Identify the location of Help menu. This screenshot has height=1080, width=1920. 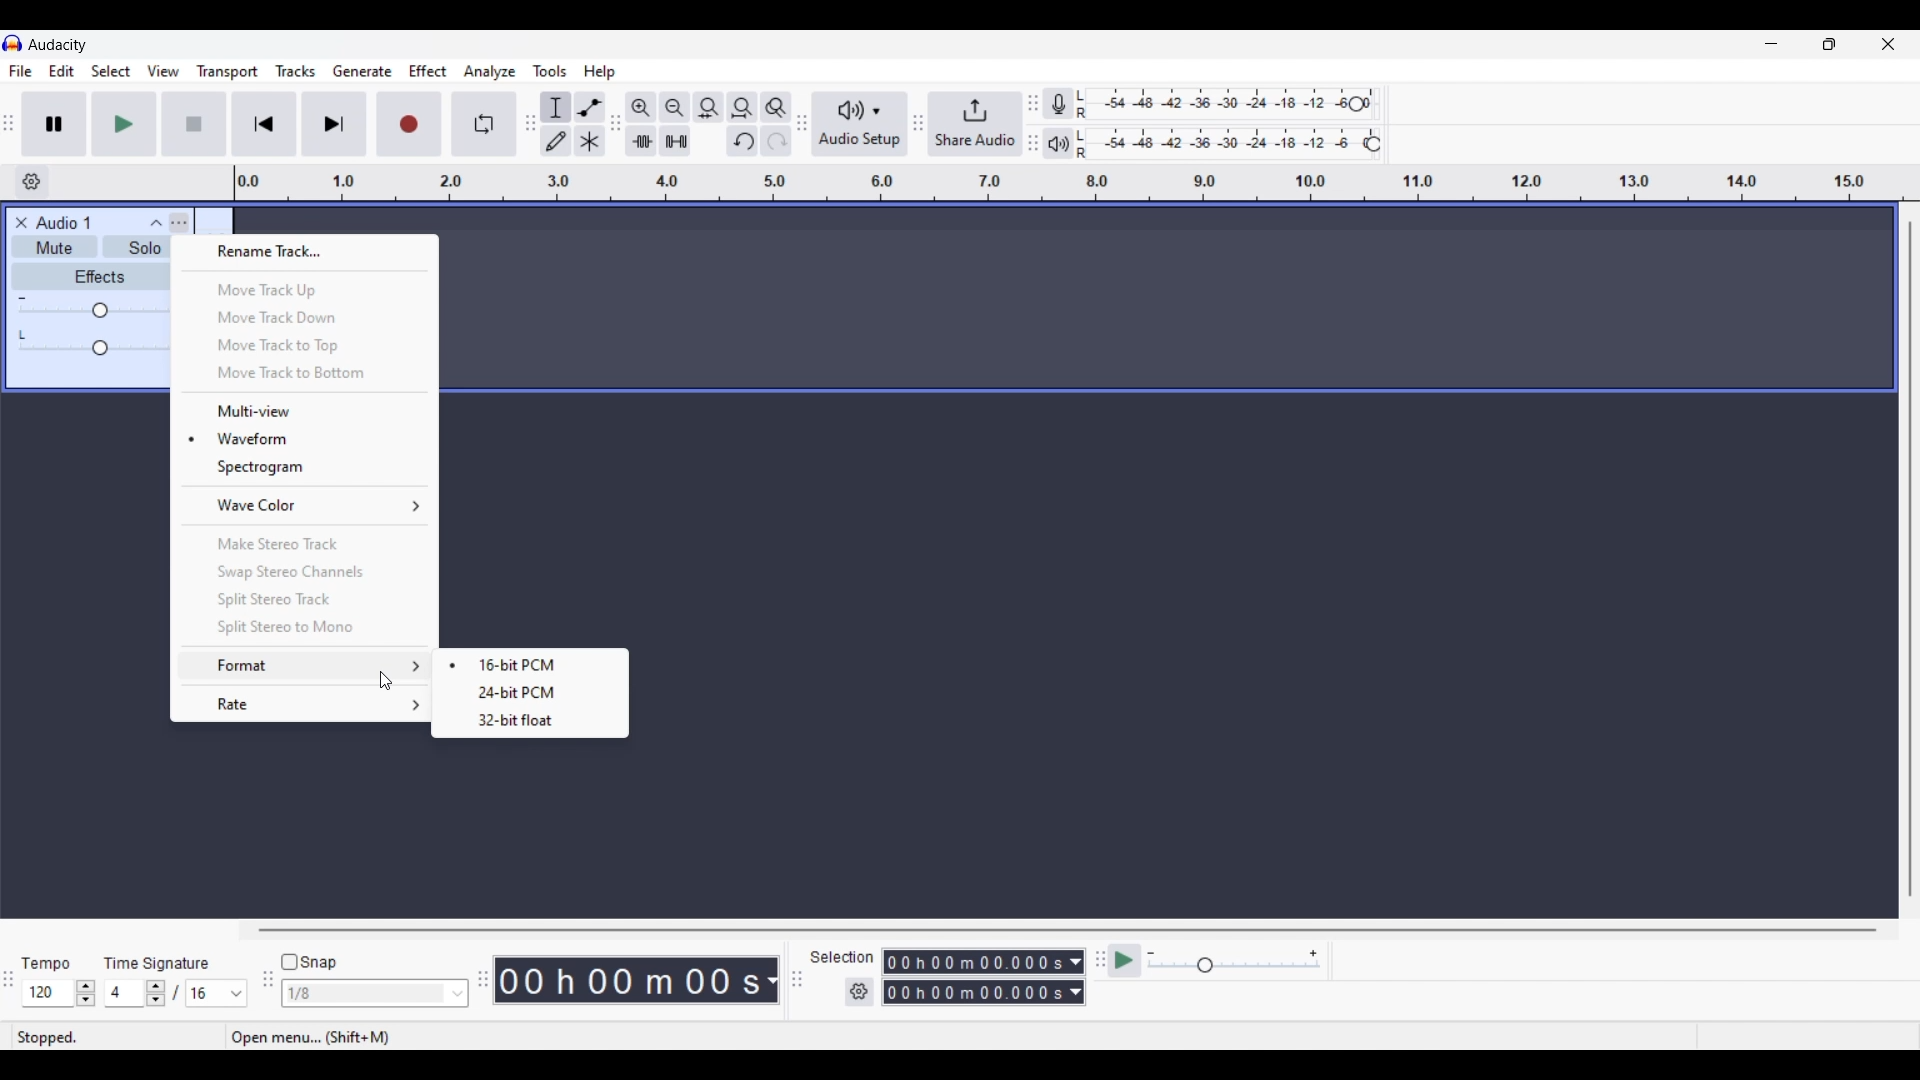
(599, 72).